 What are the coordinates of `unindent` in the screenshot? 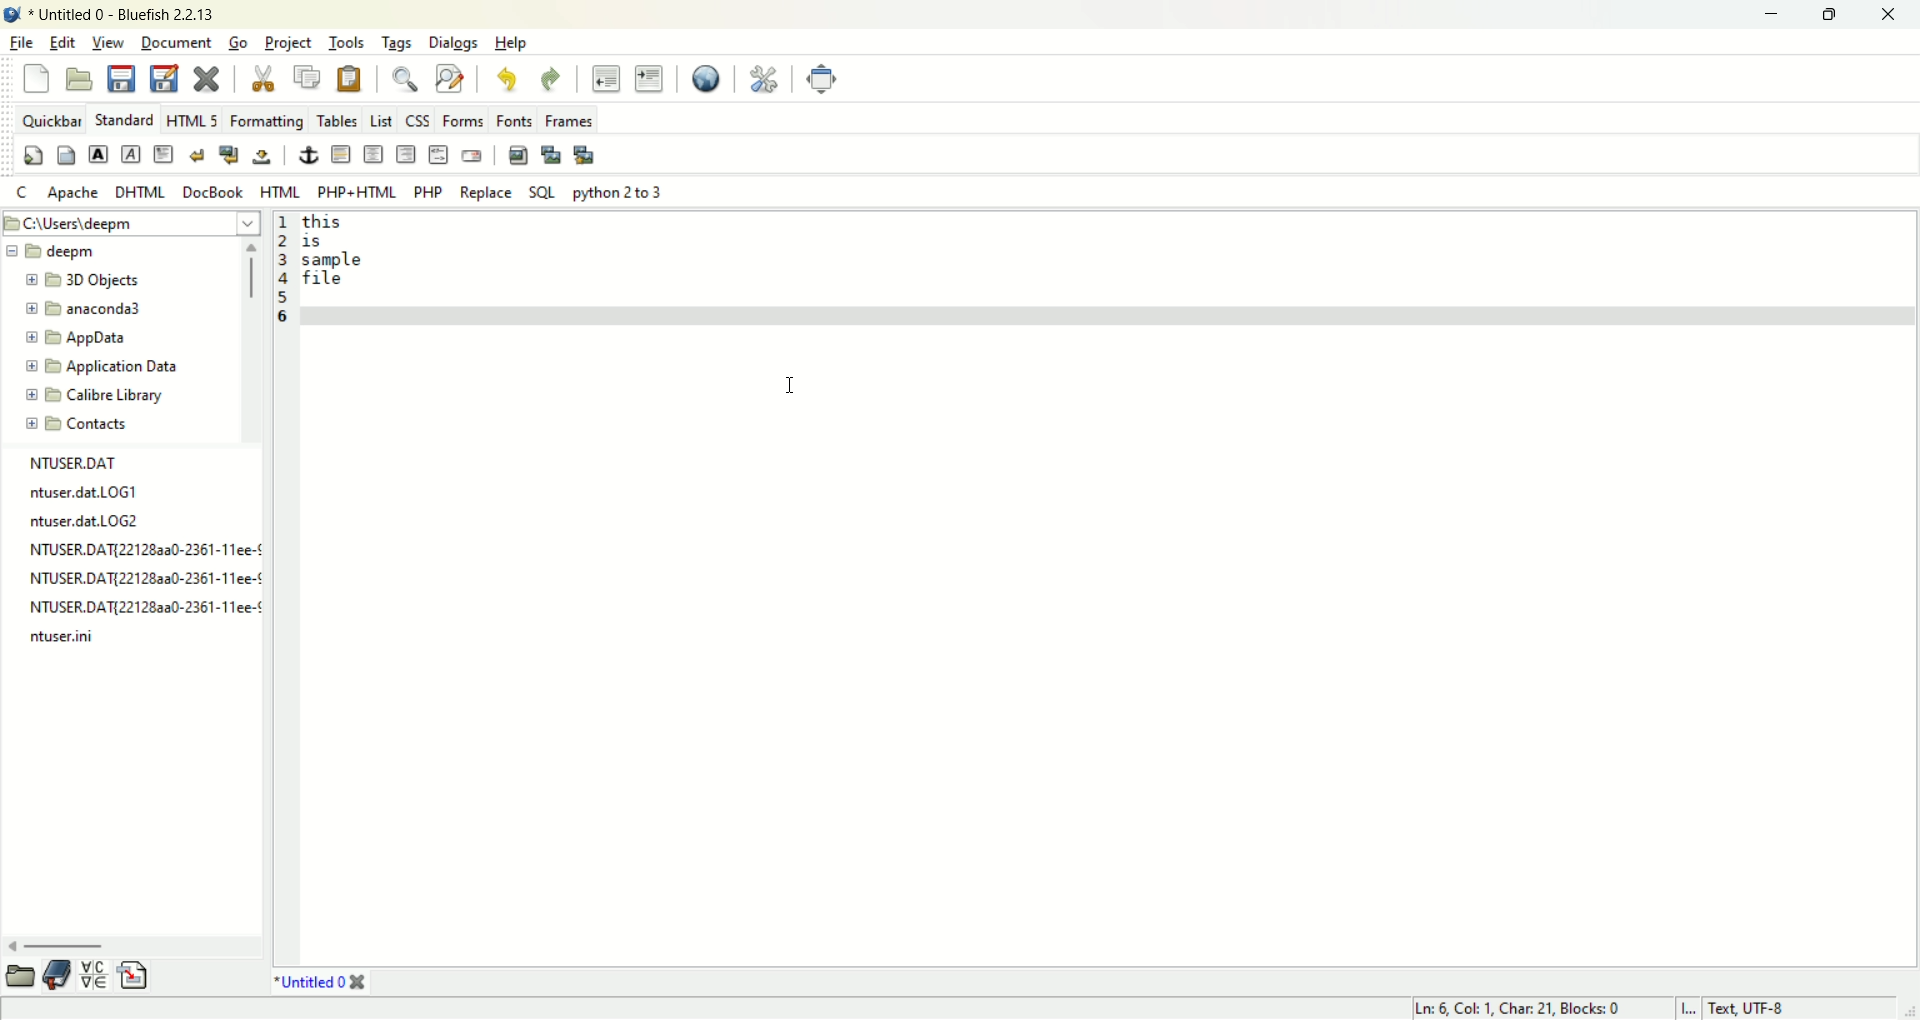 It's located at (609, 77).